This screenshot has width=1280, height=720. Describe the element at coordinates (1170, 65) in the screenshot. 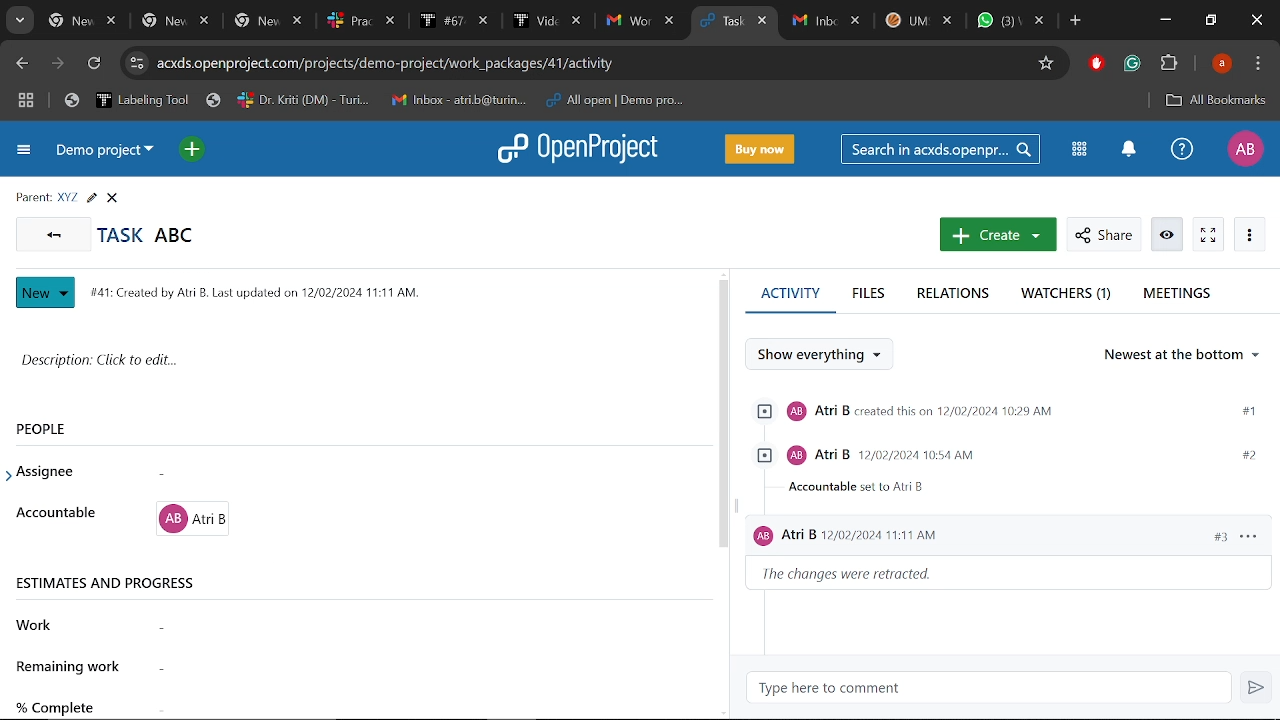

I see `extensions` at that location.